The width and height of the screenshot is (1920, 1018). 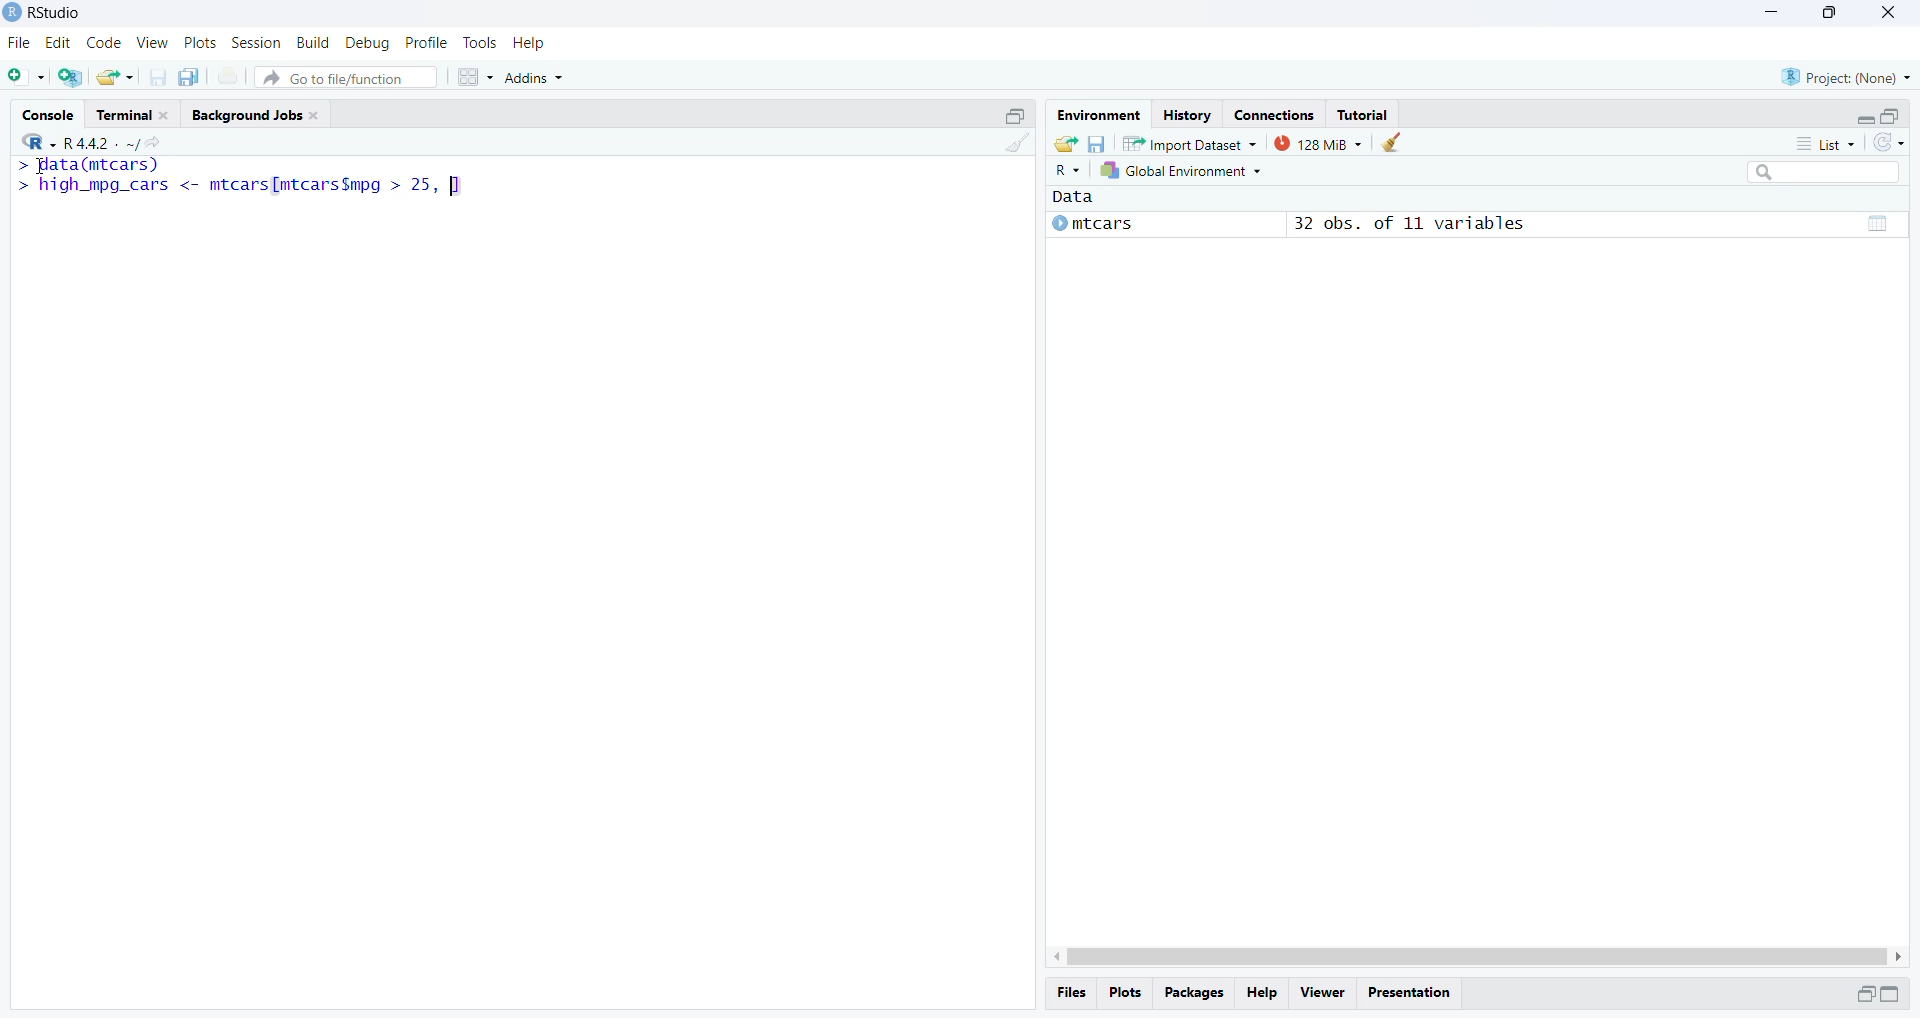 What do you see at coordinates (344, 78) in the screenshot?
I see `Go to file/function` at bounding box center [344, 78].